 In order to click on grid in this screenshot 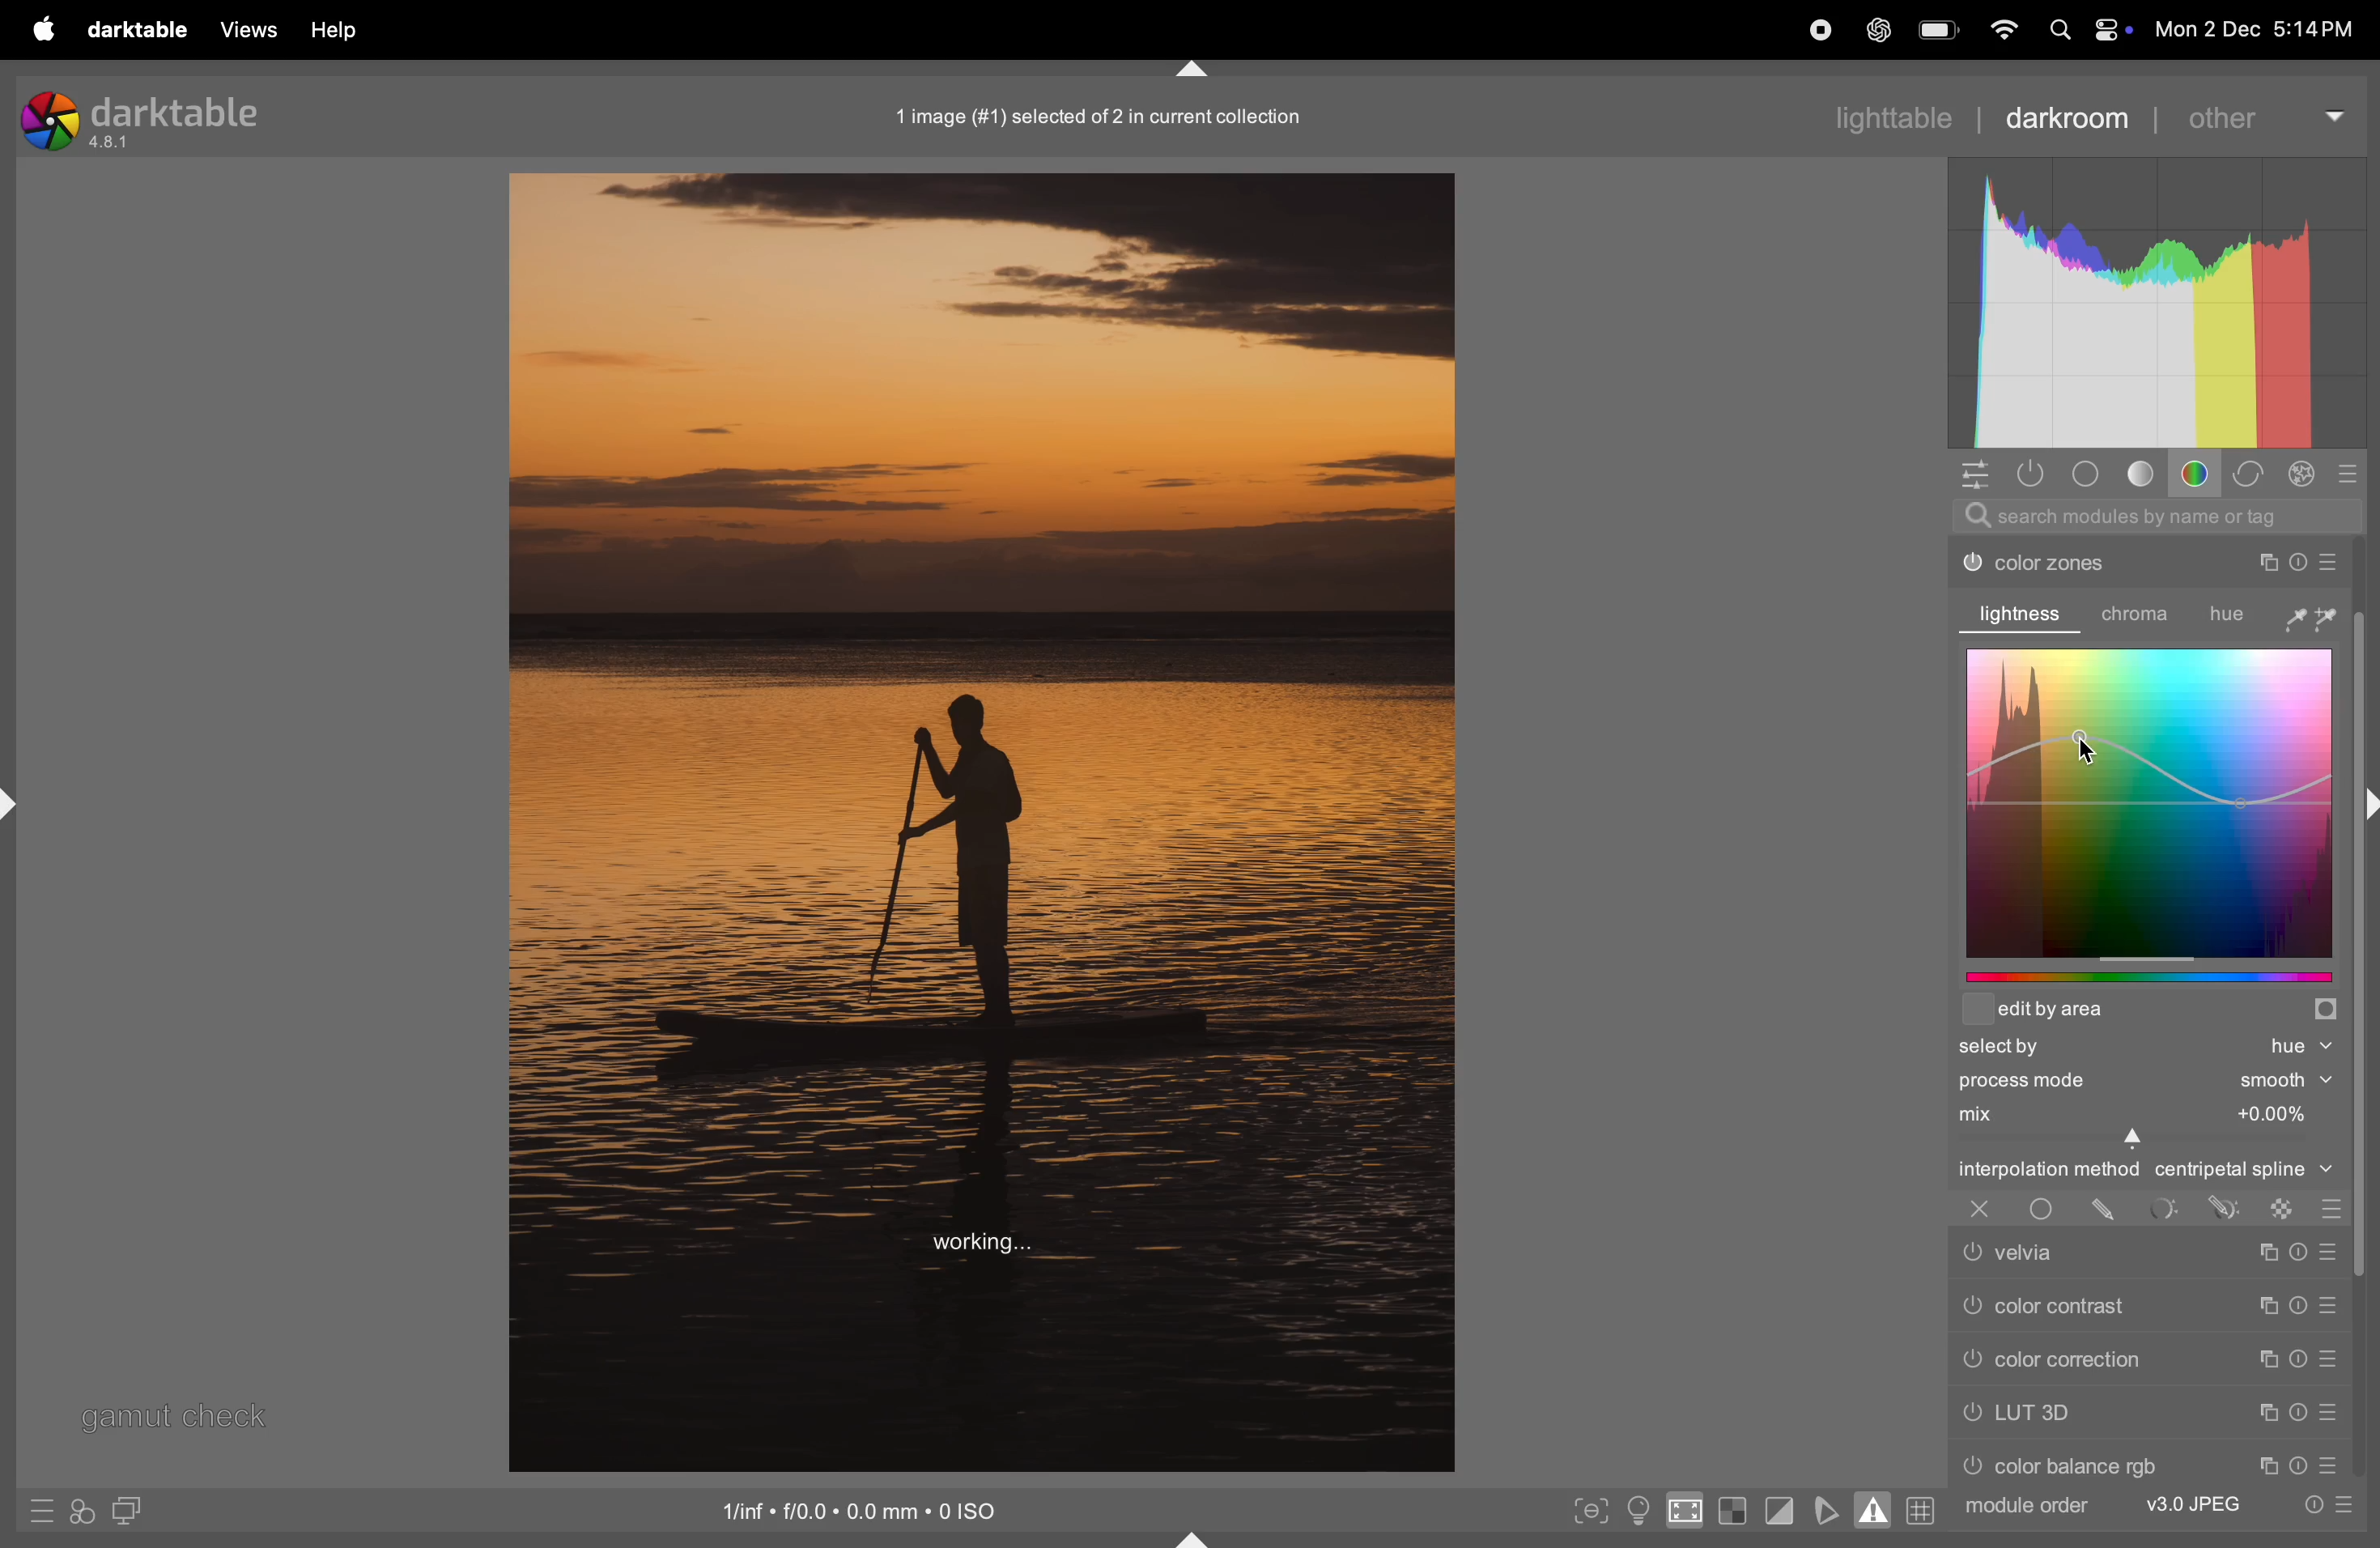, I will do `click(1925, 1509)`.